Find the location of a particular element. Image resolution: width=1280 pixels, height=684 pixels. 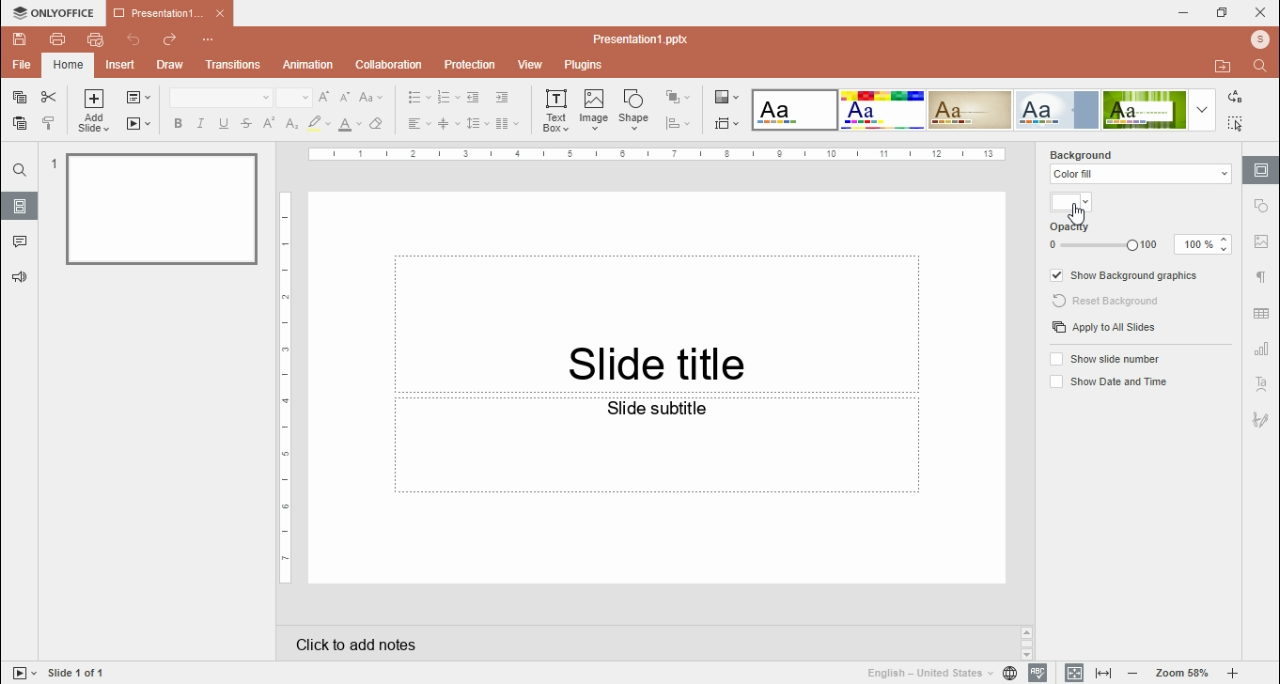

comments is located at coordinates (20, 240).